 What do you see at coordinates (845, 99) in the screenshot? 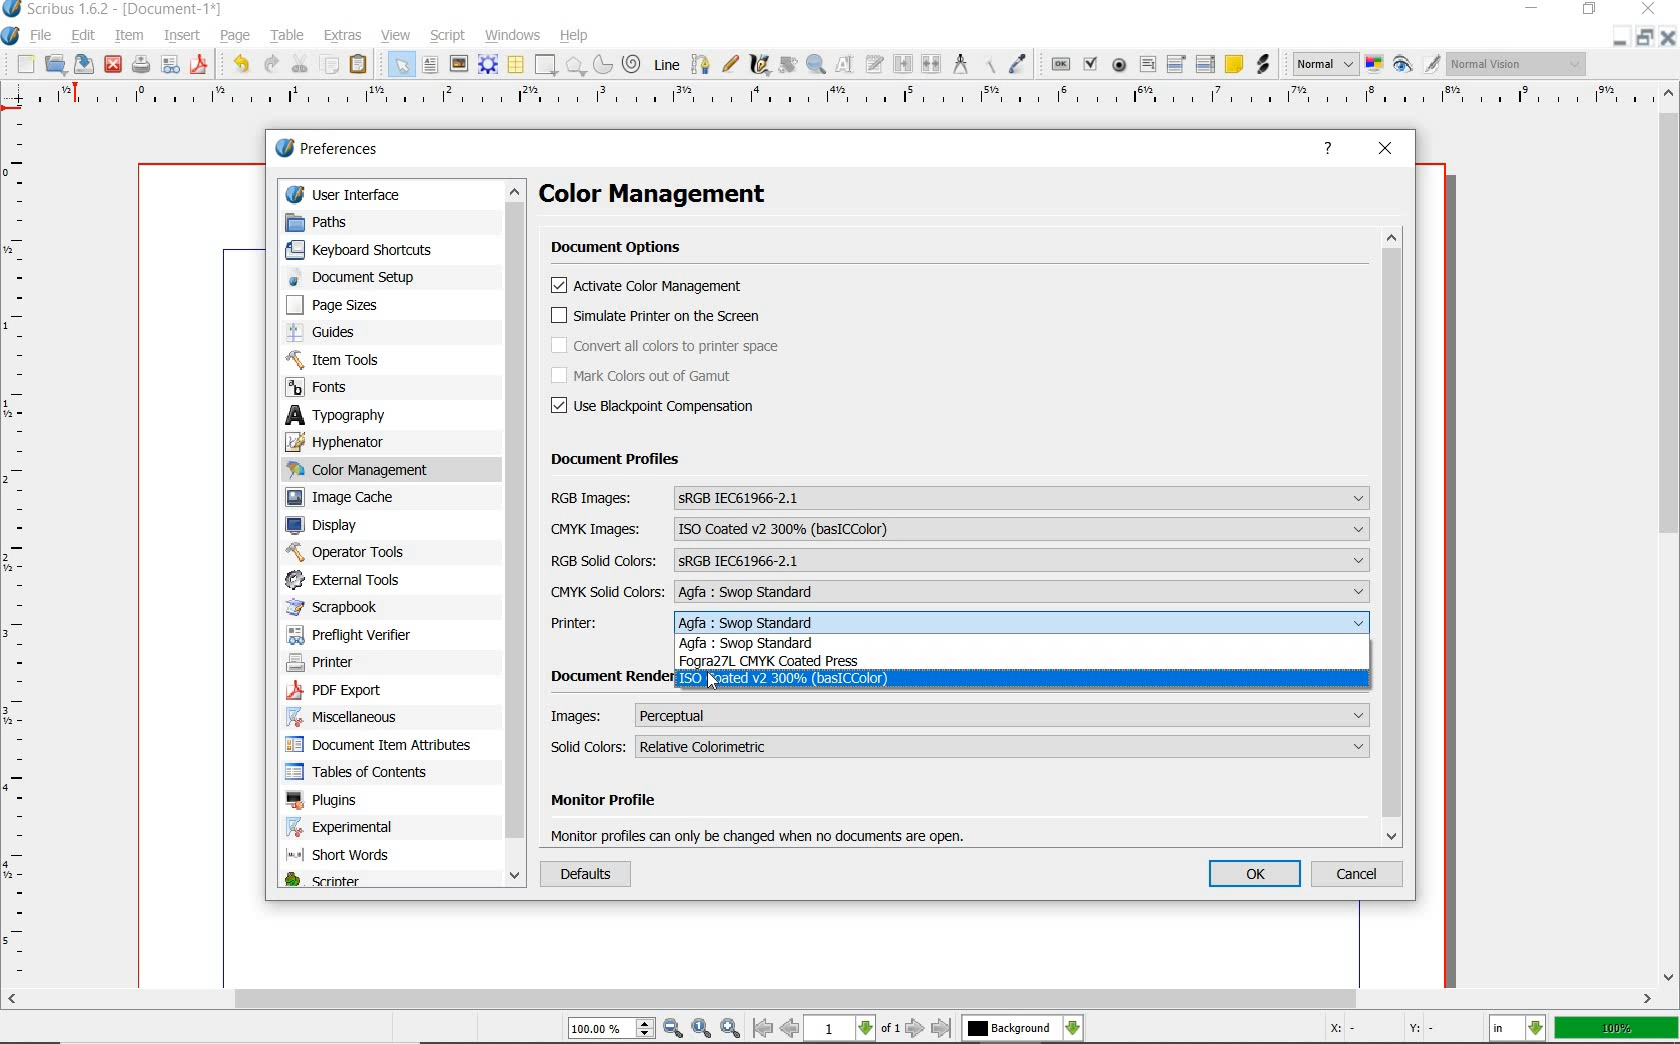
I see `ruler` at bounding box center [845, 99].